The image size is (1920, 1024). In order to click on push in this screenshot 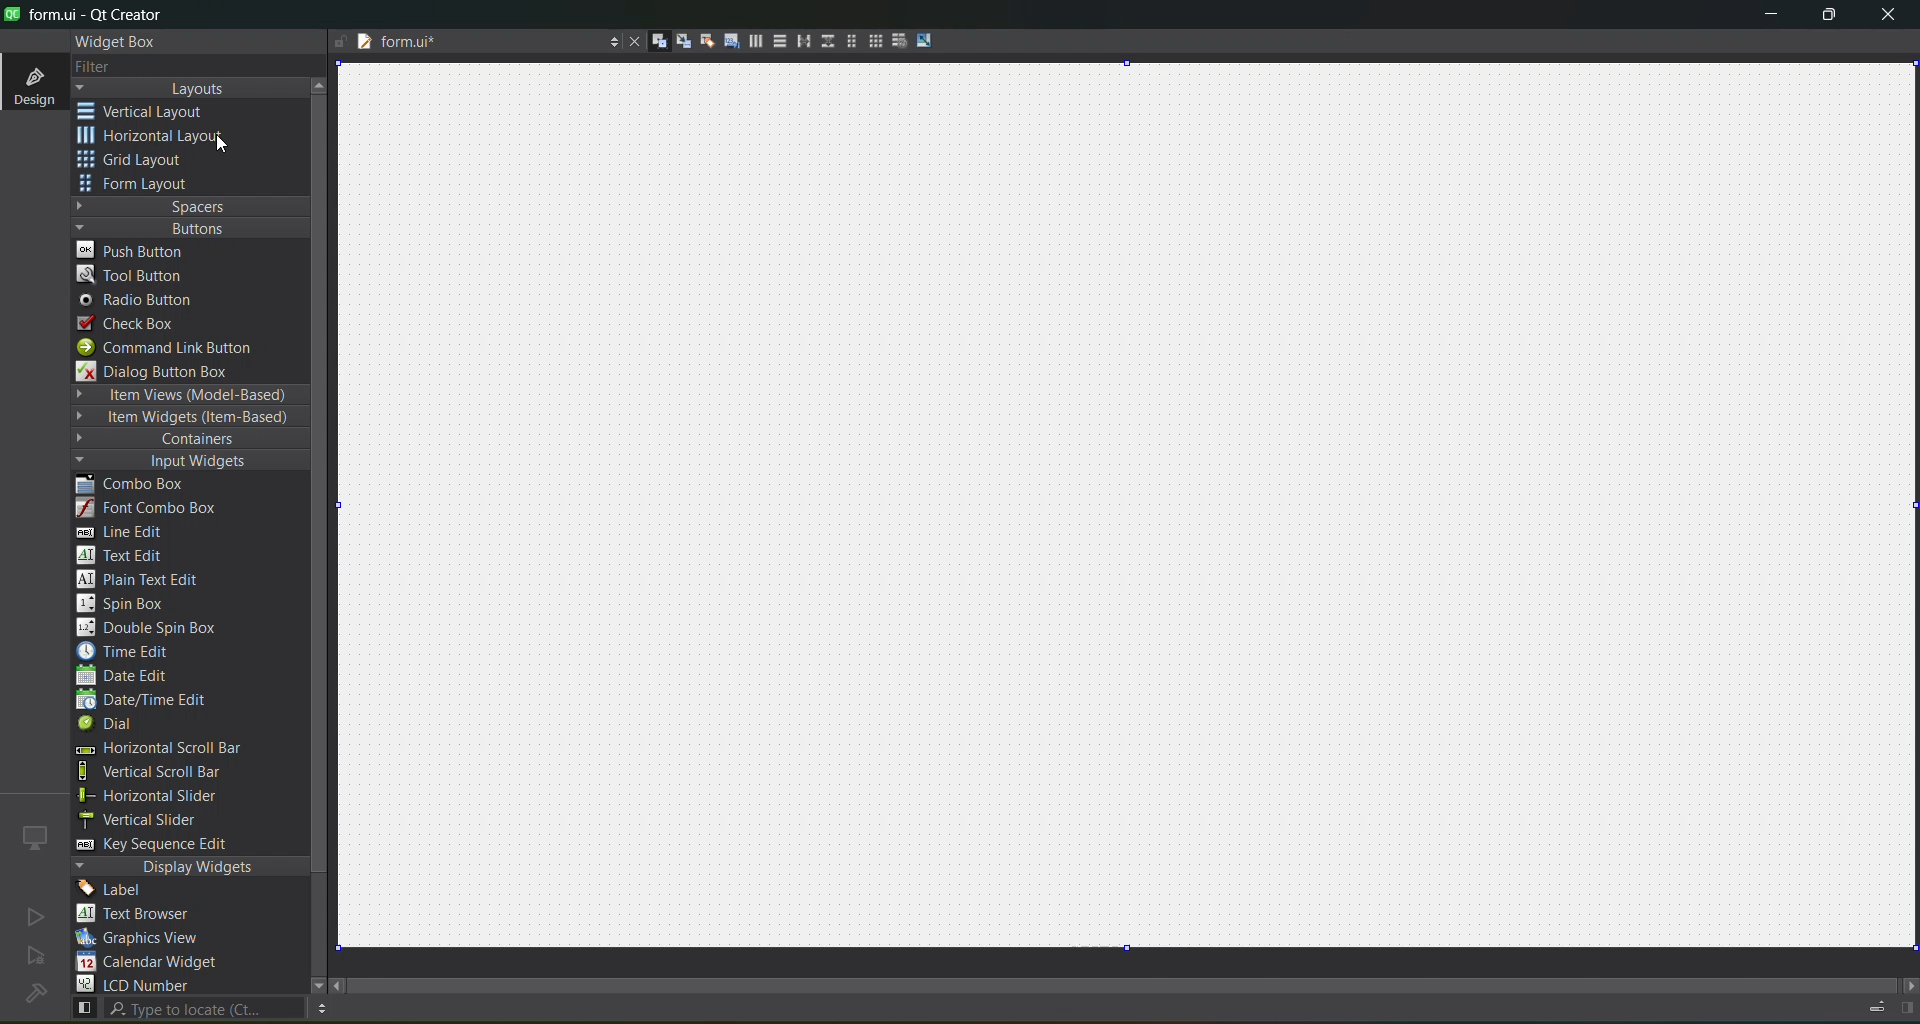, I will do `click(133, 249)`.